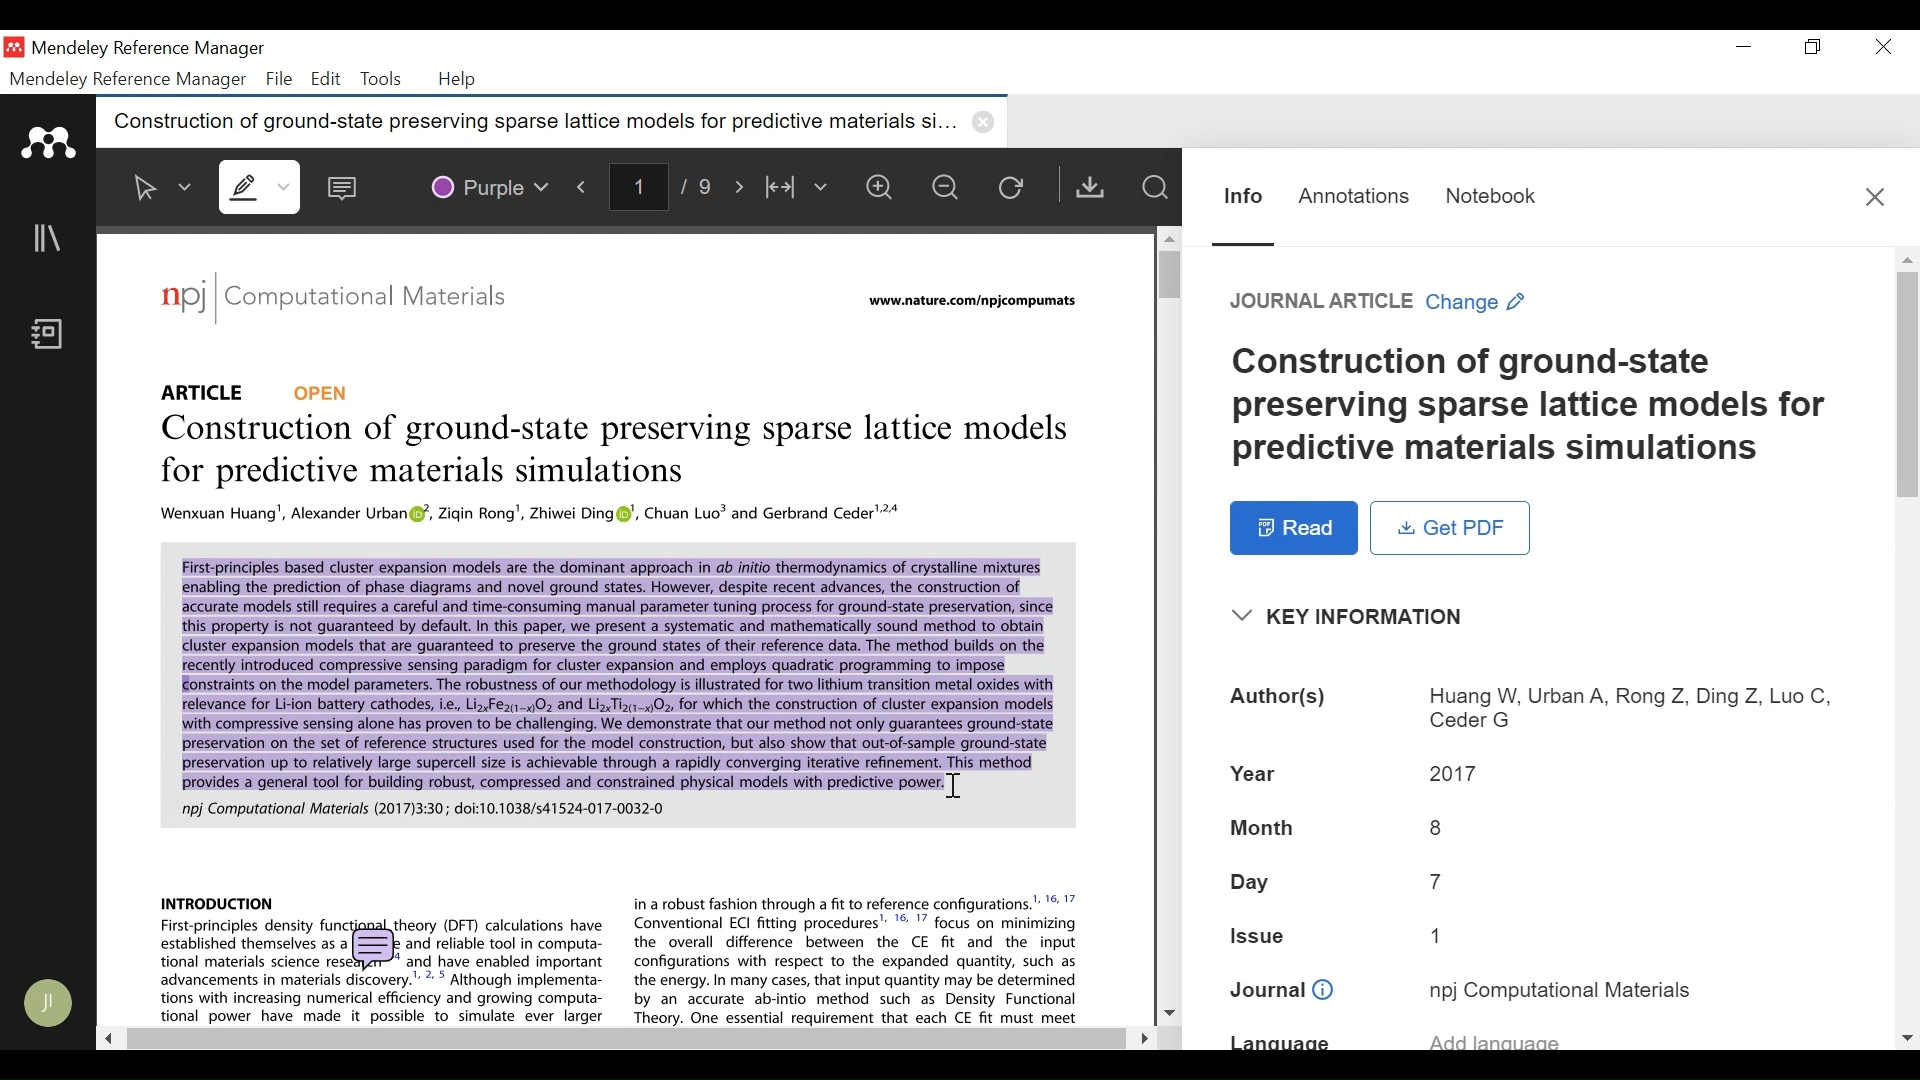 This screenshot has width=1920, height=1080. Describe the element at coordinates (218, 901) in the screenshot. I see `PDF Context` at that location.